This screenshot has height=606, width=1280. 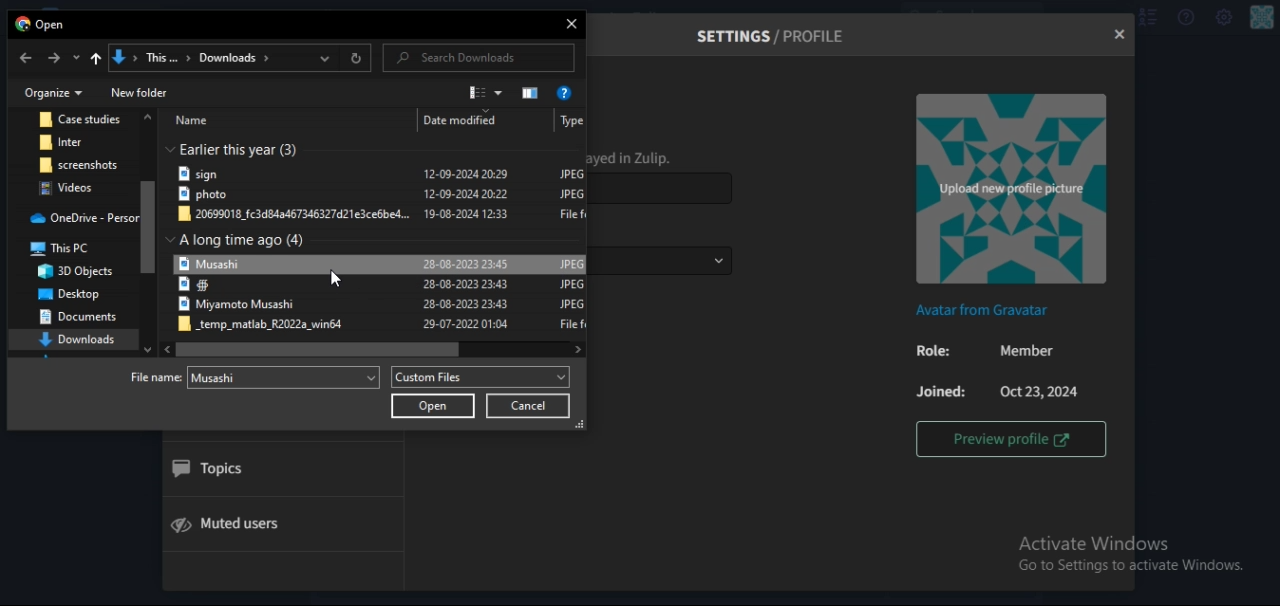 What do you see at coordinates (385, 325) in the screenshot?
I see `file` at bounding box center [385, 325].